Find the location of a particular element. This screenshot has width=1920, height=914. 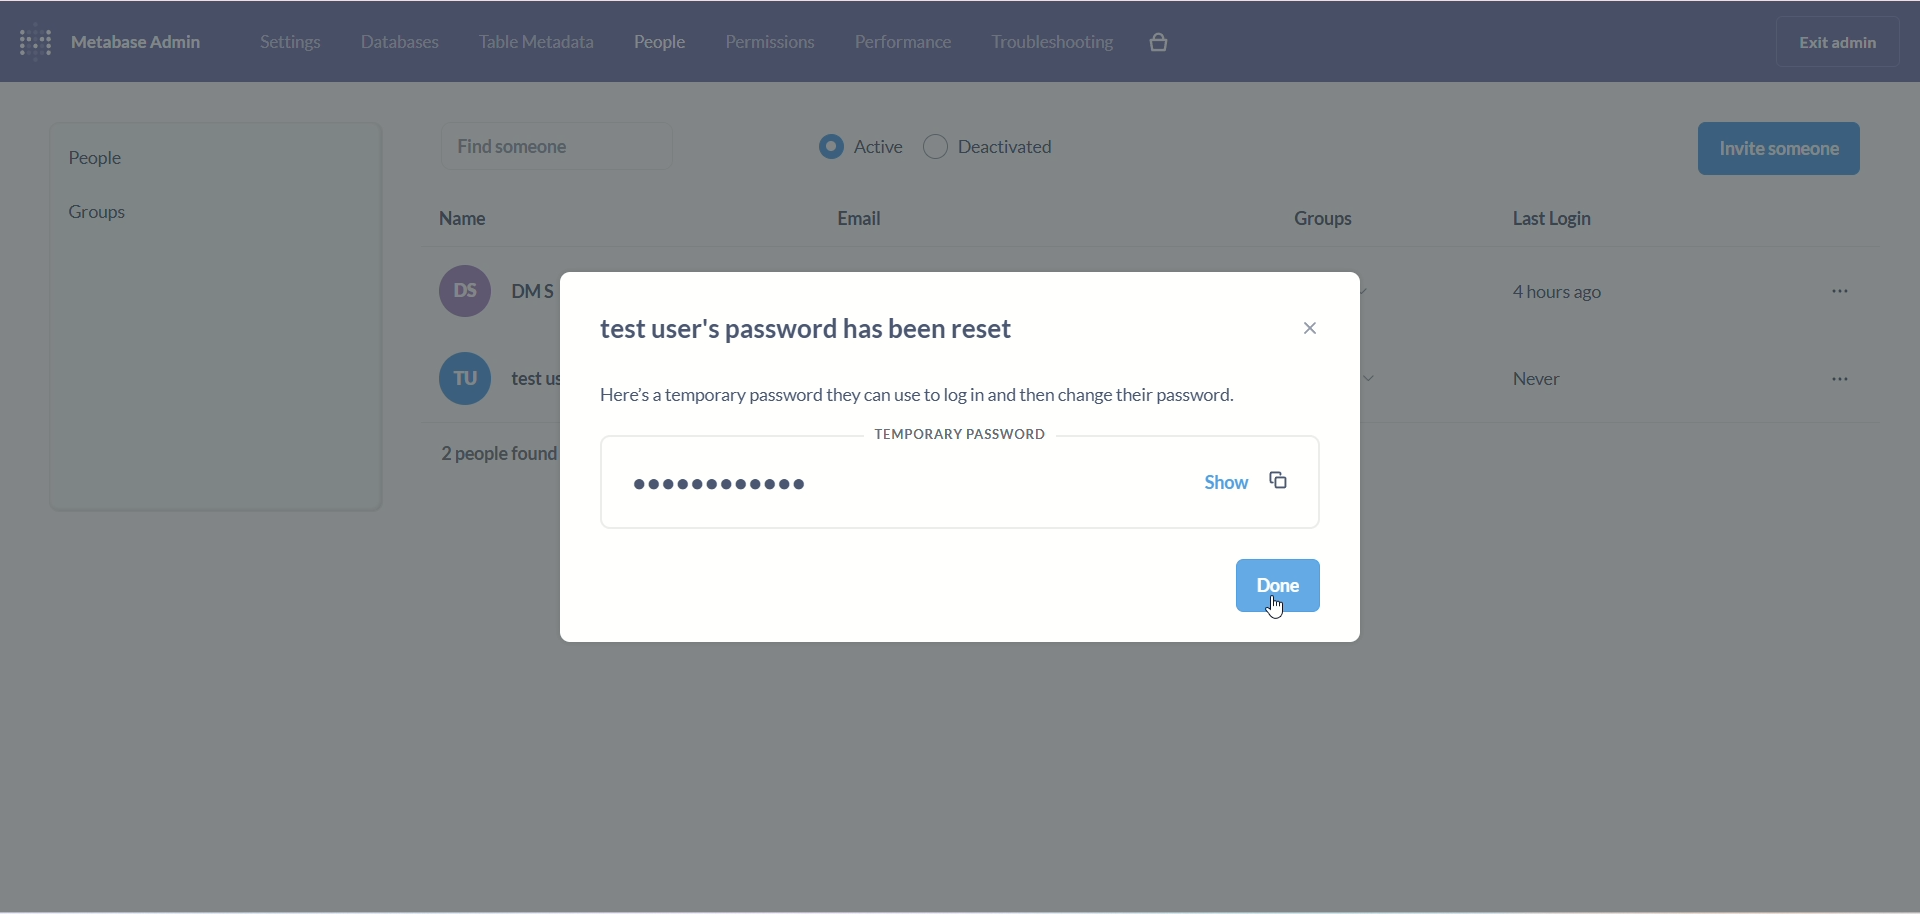

text is located at coordinates (493, 338).